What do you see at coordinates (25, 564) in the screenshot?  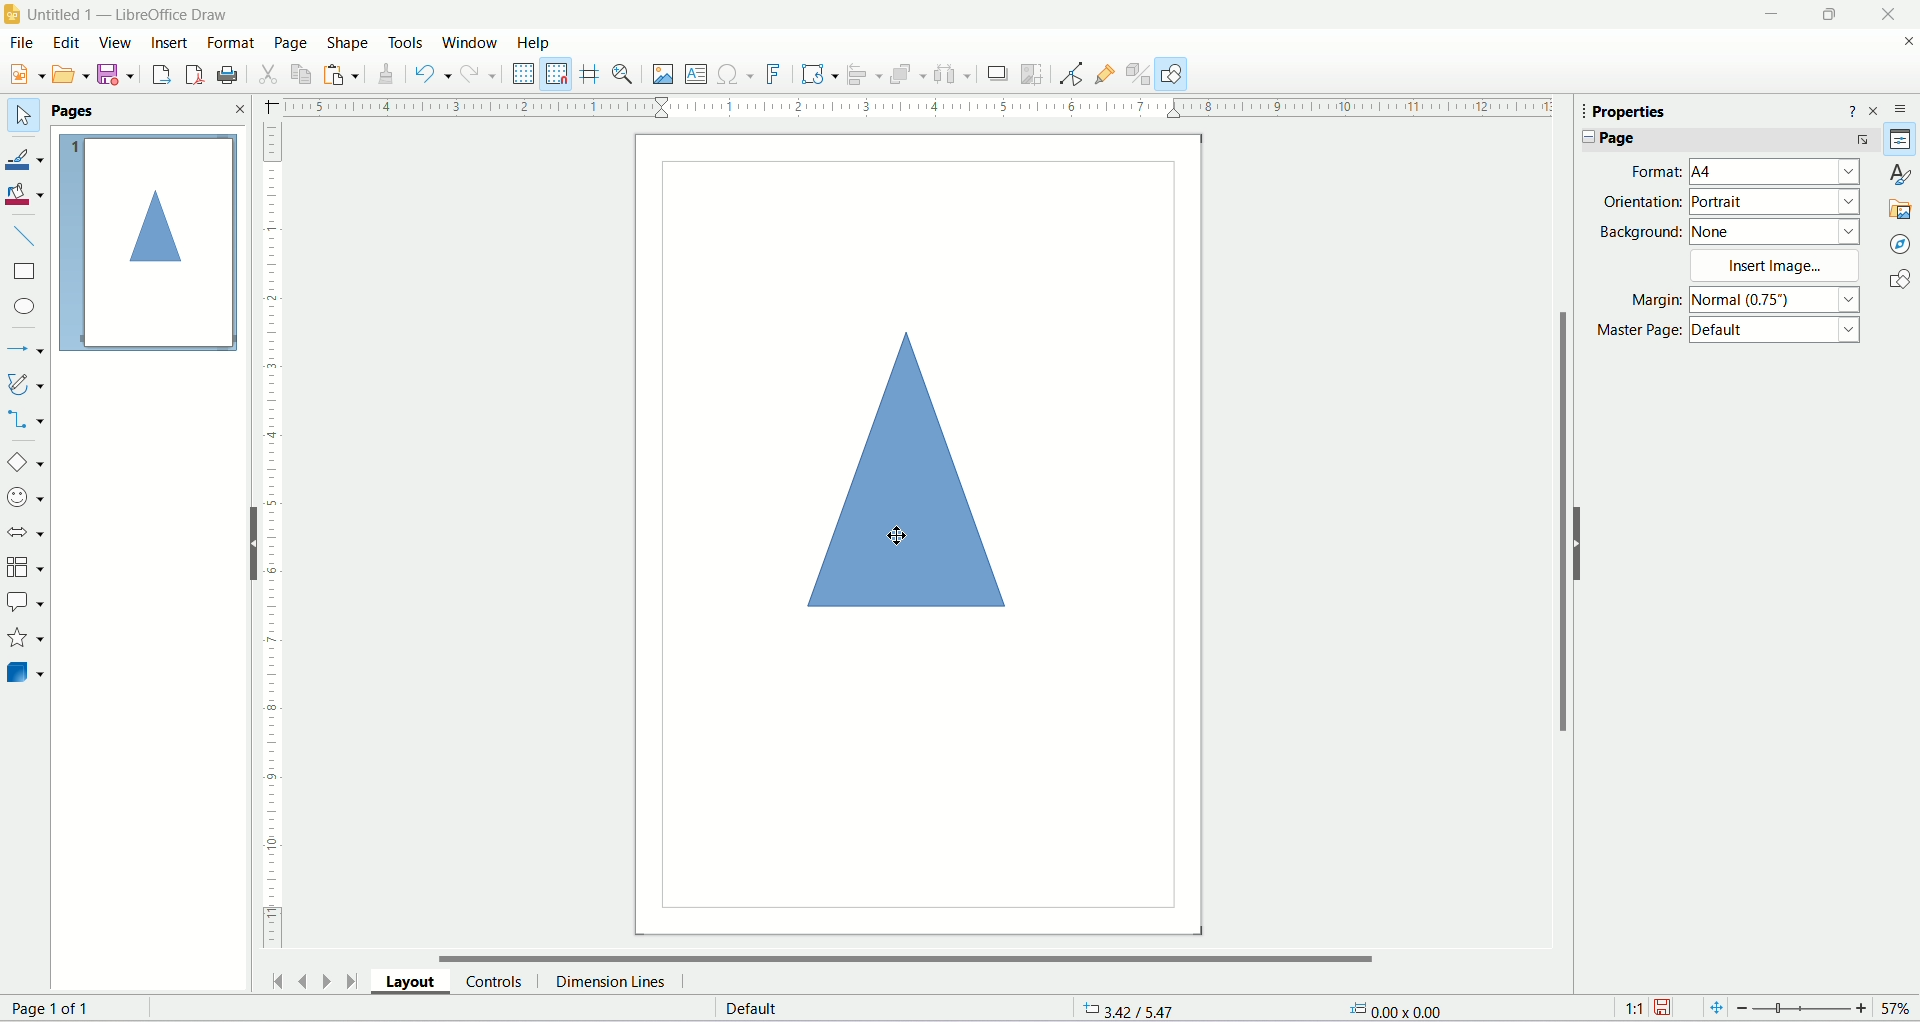 I see `Flowchart` at bounding box center [25, 564].